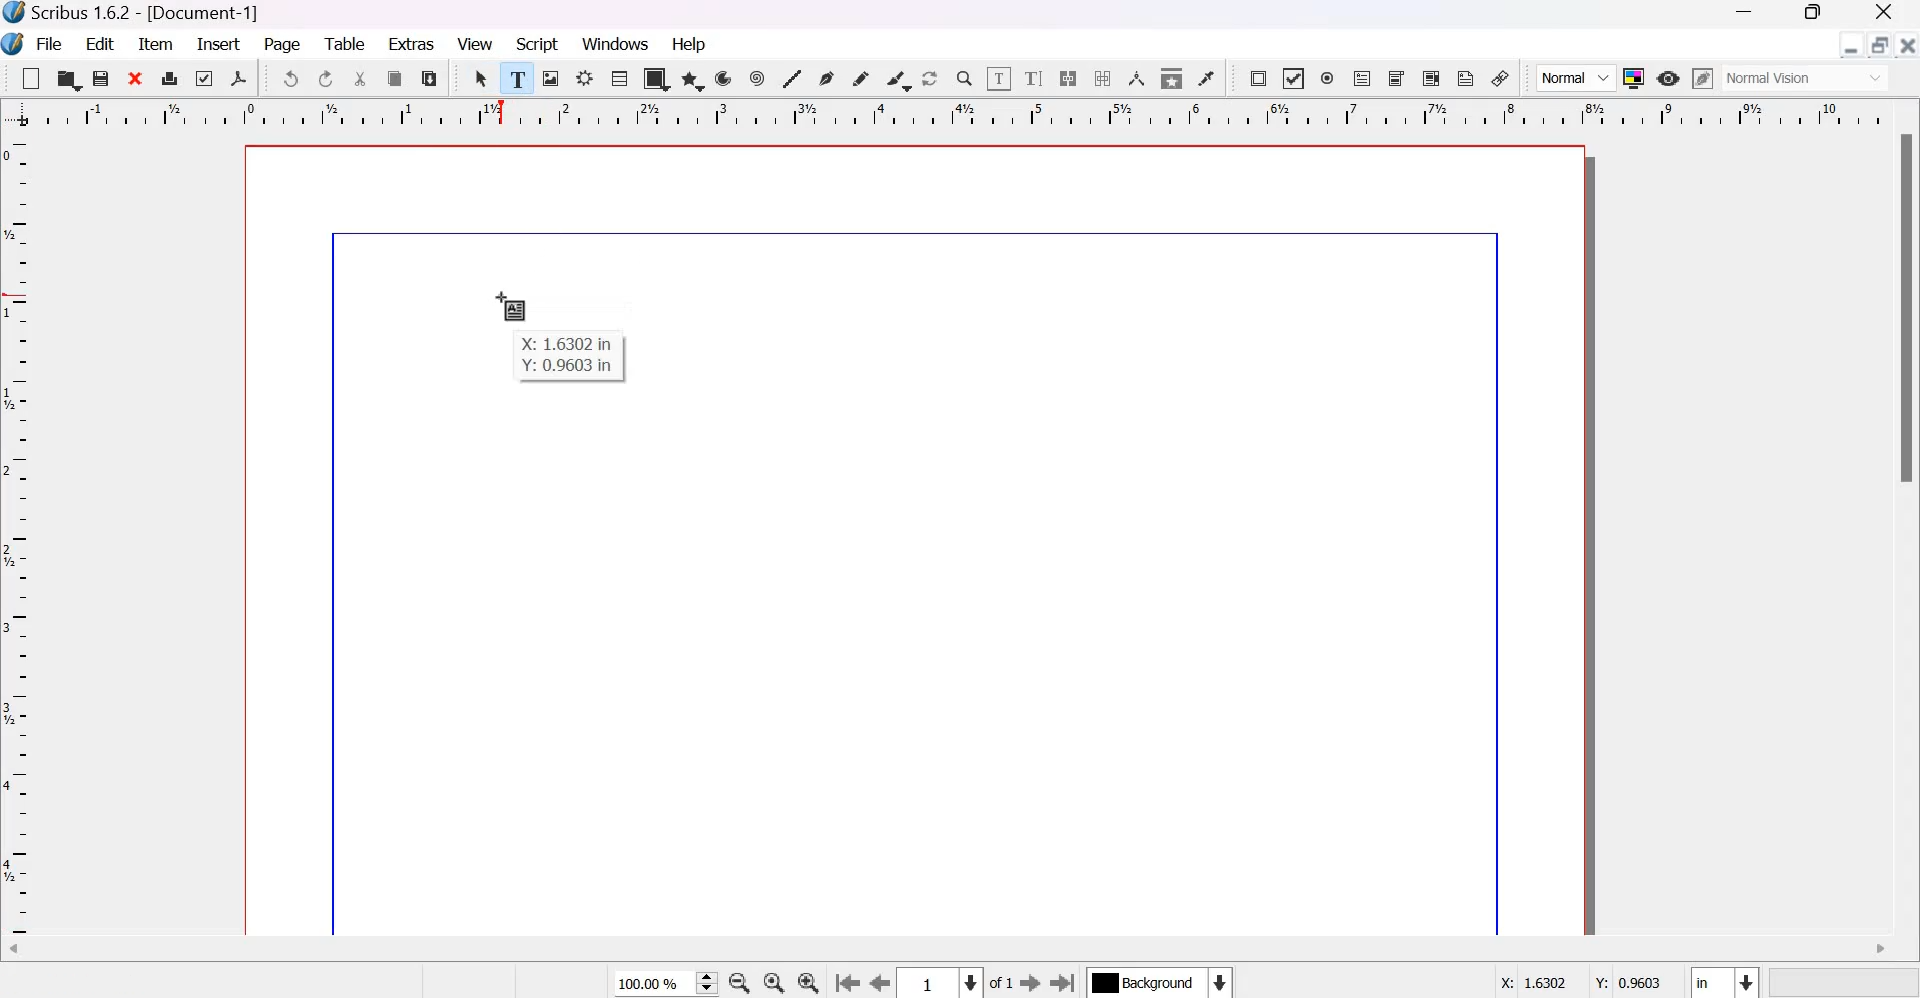 Image resolution: width=1920 pixels, height=998 pixels. What do you see at coordinates (898, 78) in the screenshot?
I see `Calligraphic line` at bounding box center [898, 78].